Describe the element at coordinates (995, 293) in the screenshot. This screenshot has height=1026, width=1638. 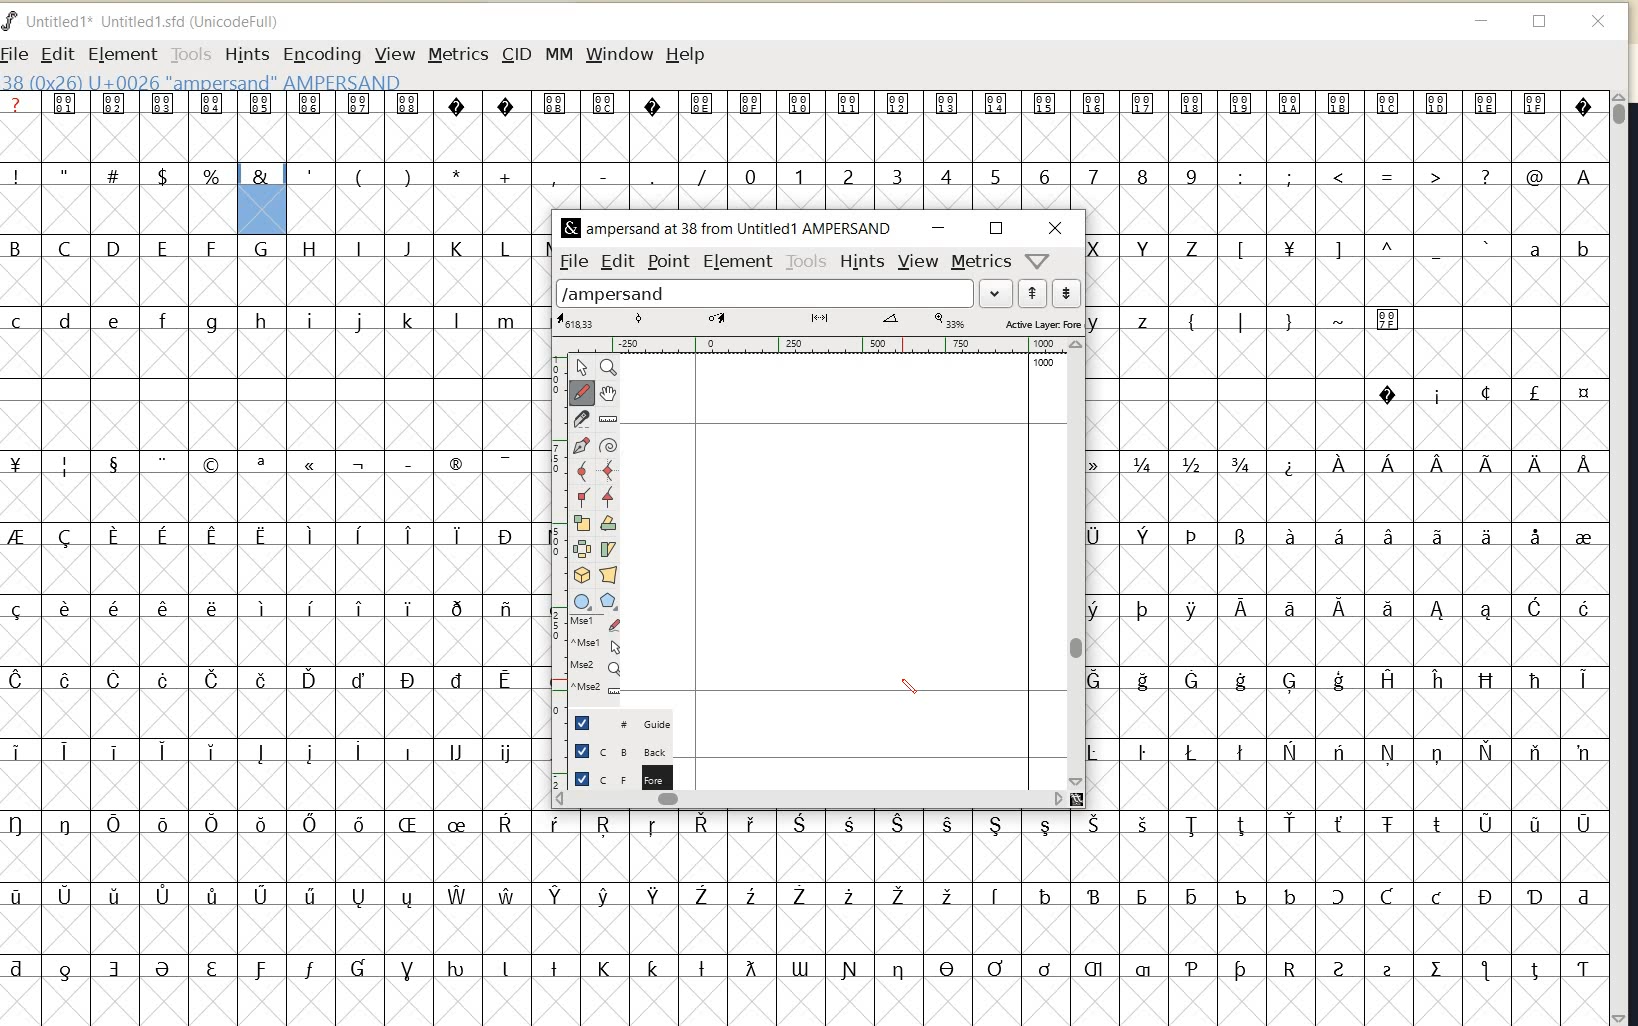
I see `expand` at that location.